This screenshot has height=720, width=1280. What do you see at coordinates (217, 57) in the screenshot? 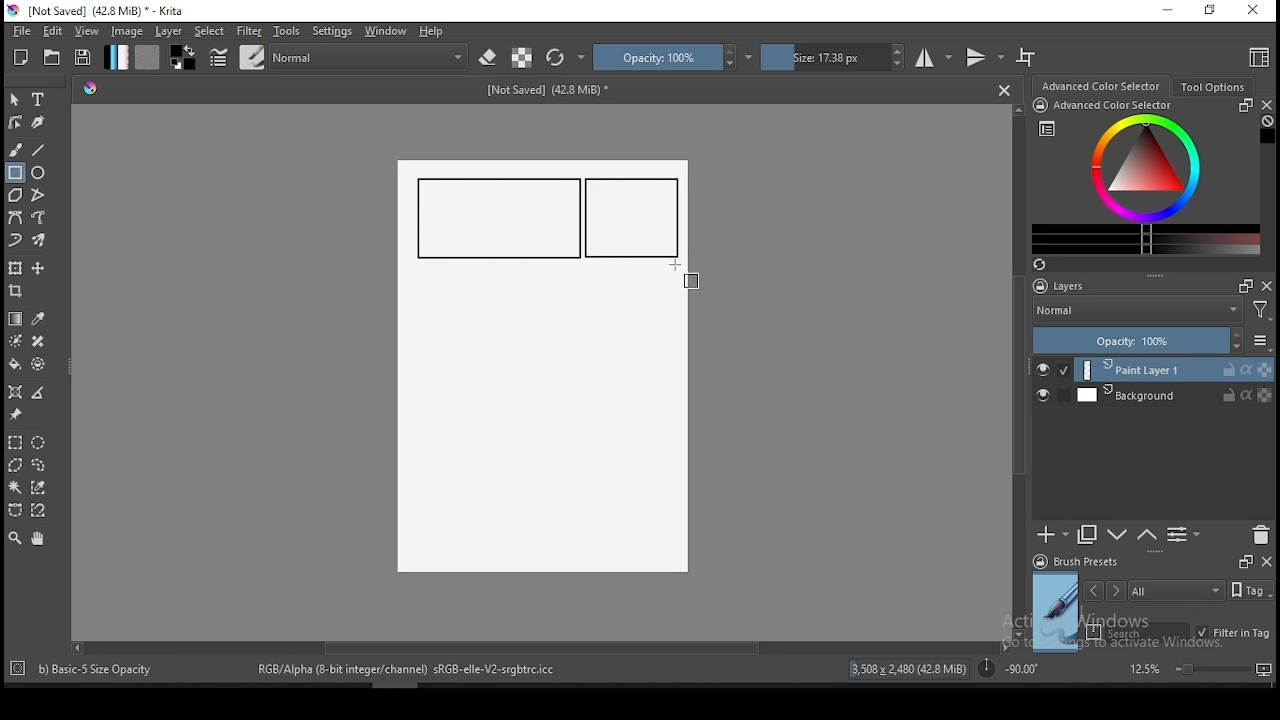
I see `brush settings` at bounding box center [217, 57].